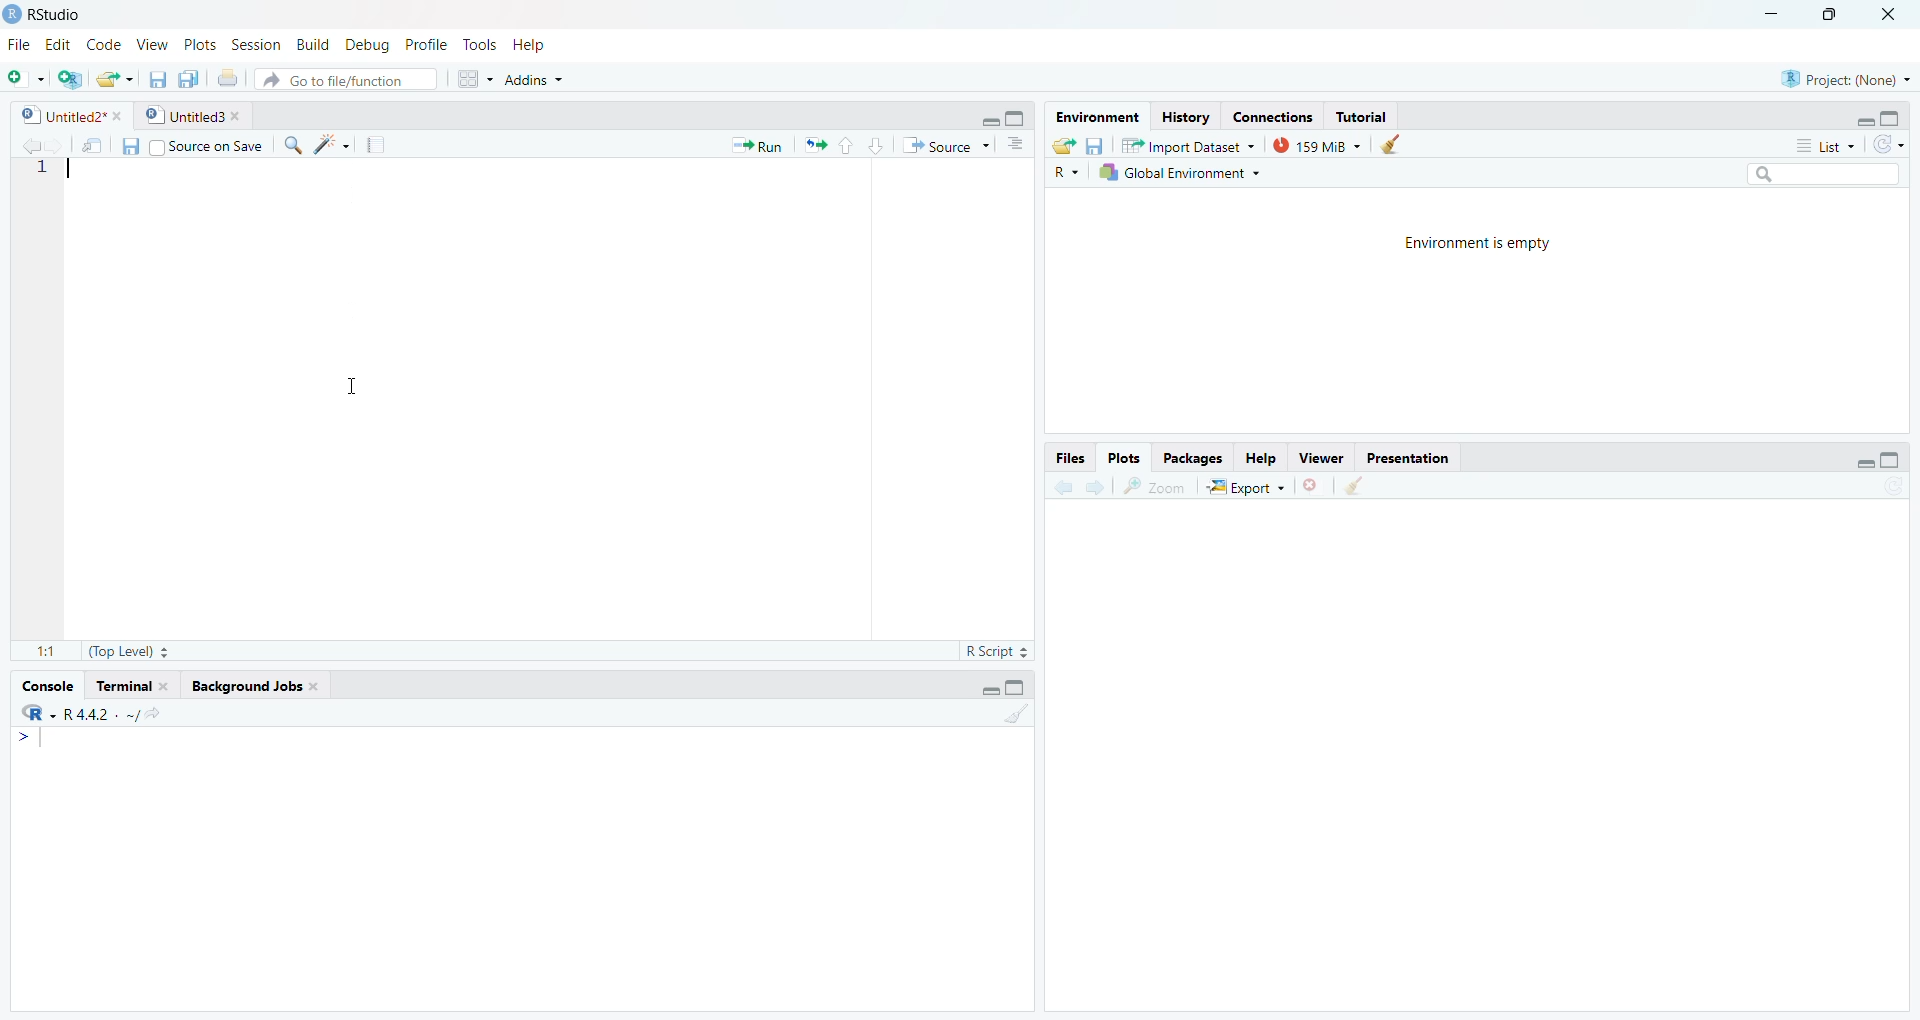 Image resolution: width=1920 pixels, height=1020 pixels. I want to click on Go, so click(163, 716).